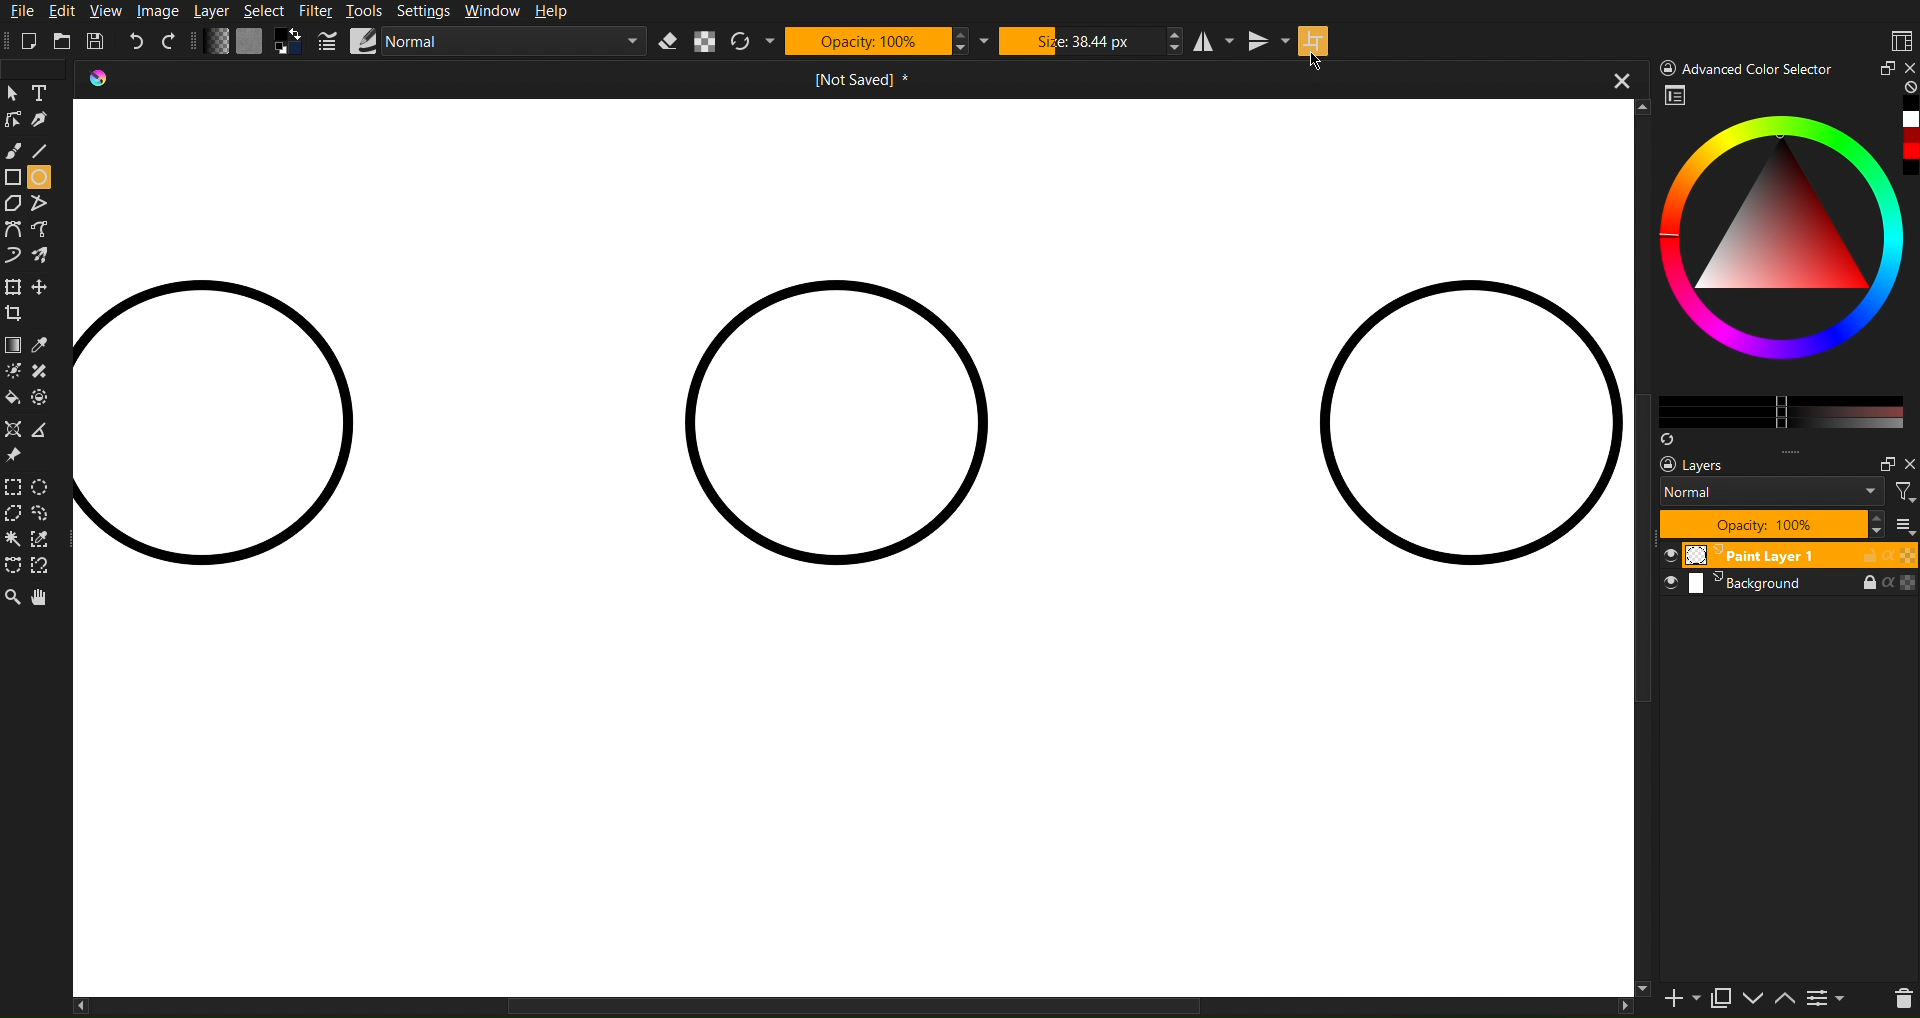 The height and width of the screenshot is (1018, 1920). Describe the element at coordinates (13, 539) in the screenshot. I see `Wind` at that location.